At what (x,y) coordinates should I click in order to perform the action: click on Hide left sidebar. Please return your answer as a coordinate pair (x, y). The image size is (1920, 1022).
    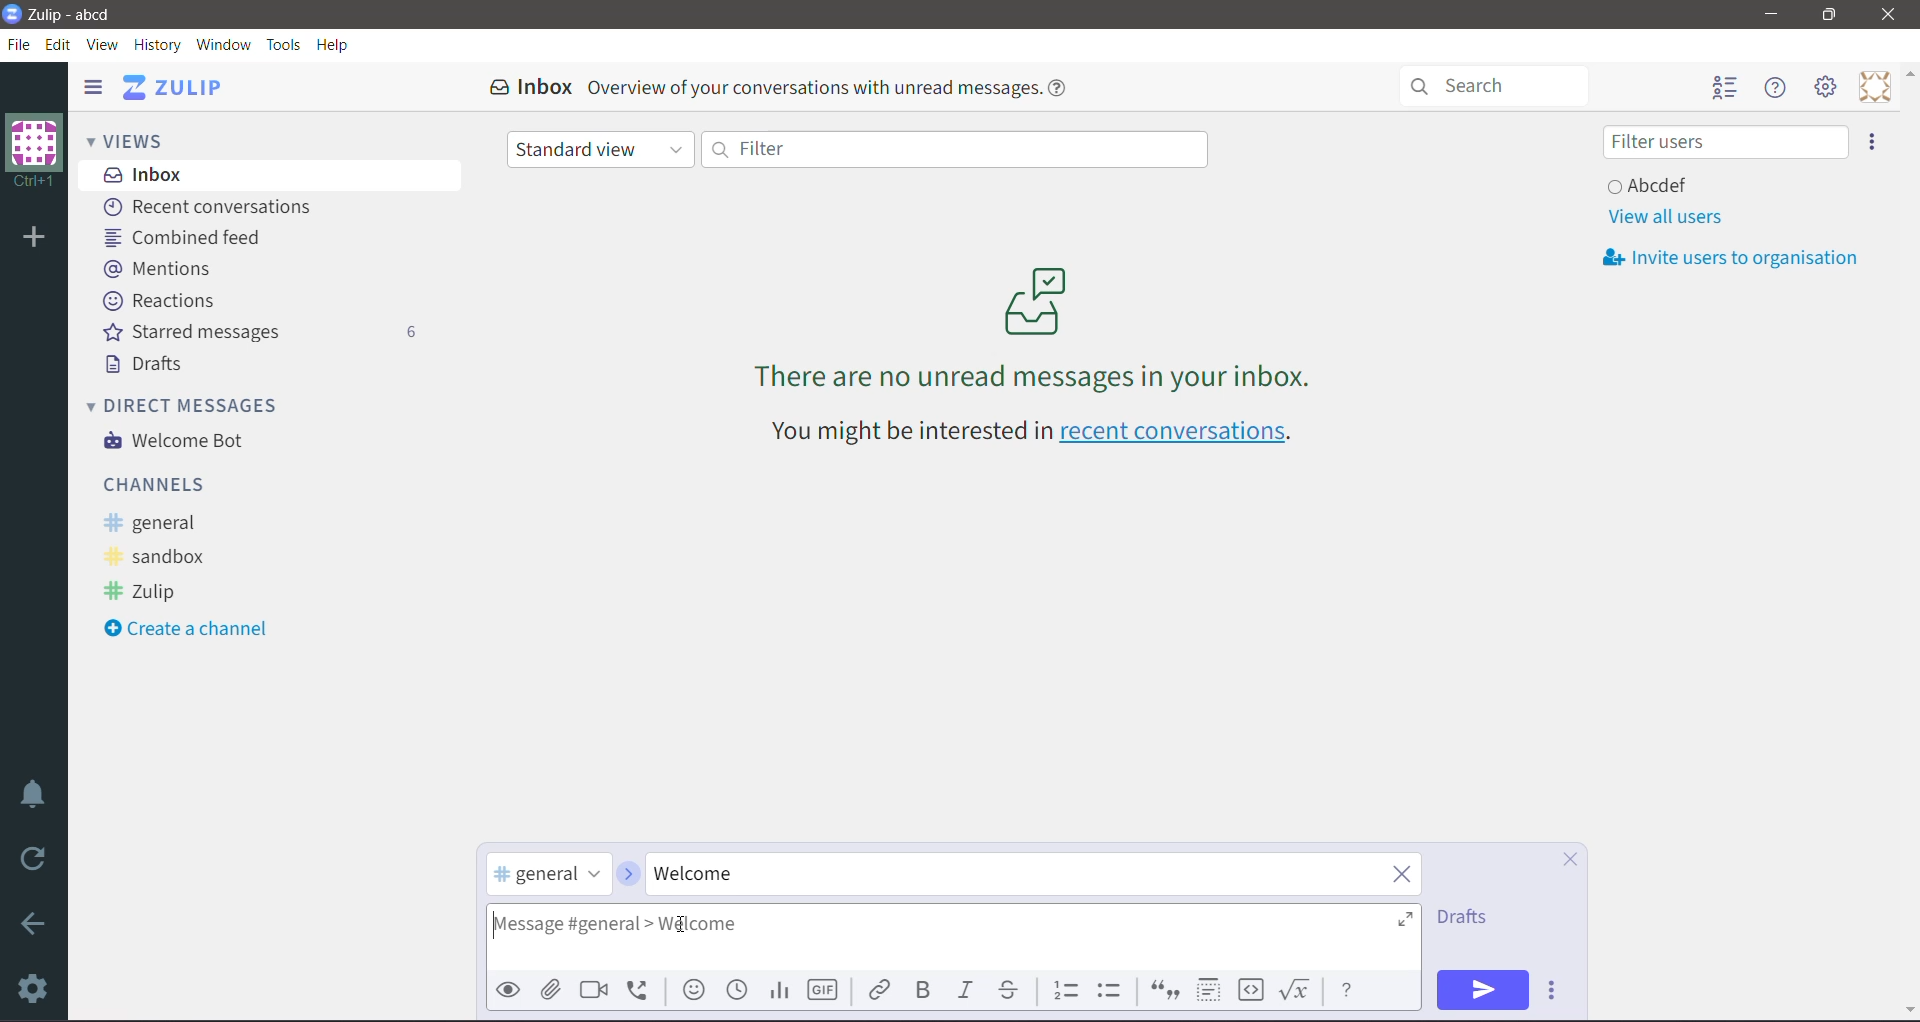
    Looking at the image, I should click on (92, 86).